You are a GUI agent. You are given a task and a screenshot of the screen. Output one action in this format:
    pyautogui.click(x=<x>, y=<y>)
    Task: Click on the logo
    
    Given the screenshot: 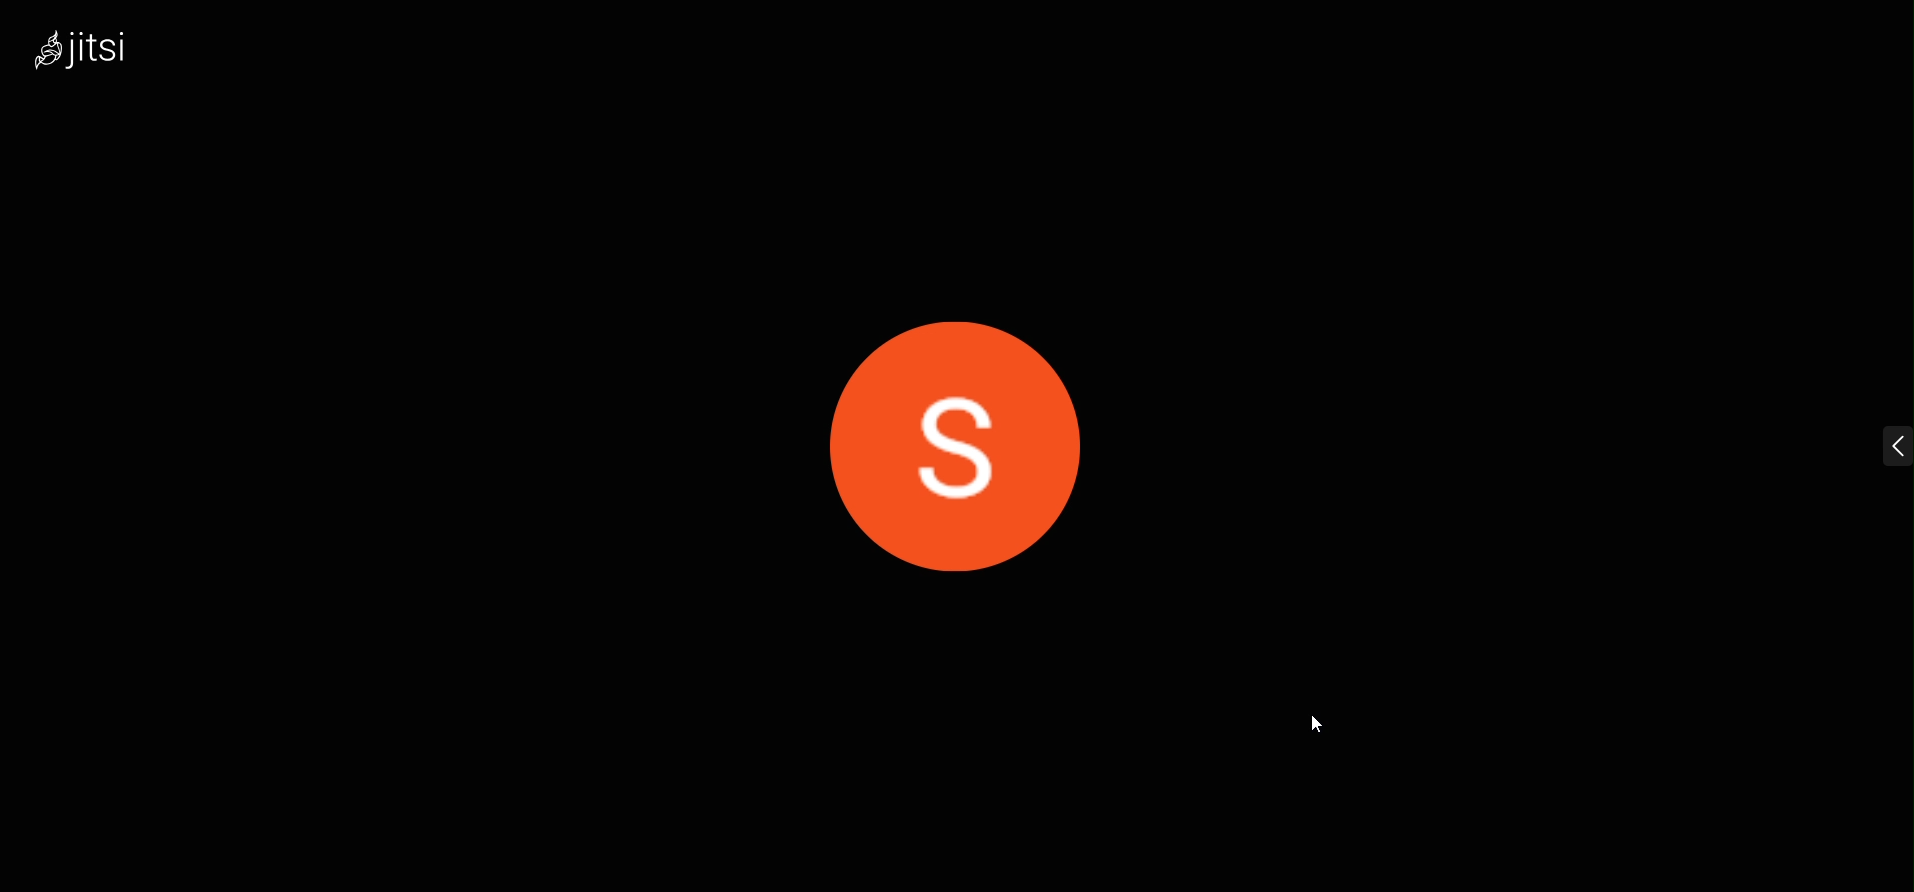 What is the action you would take?
    pyautogui.click(x=92, y=48)
    